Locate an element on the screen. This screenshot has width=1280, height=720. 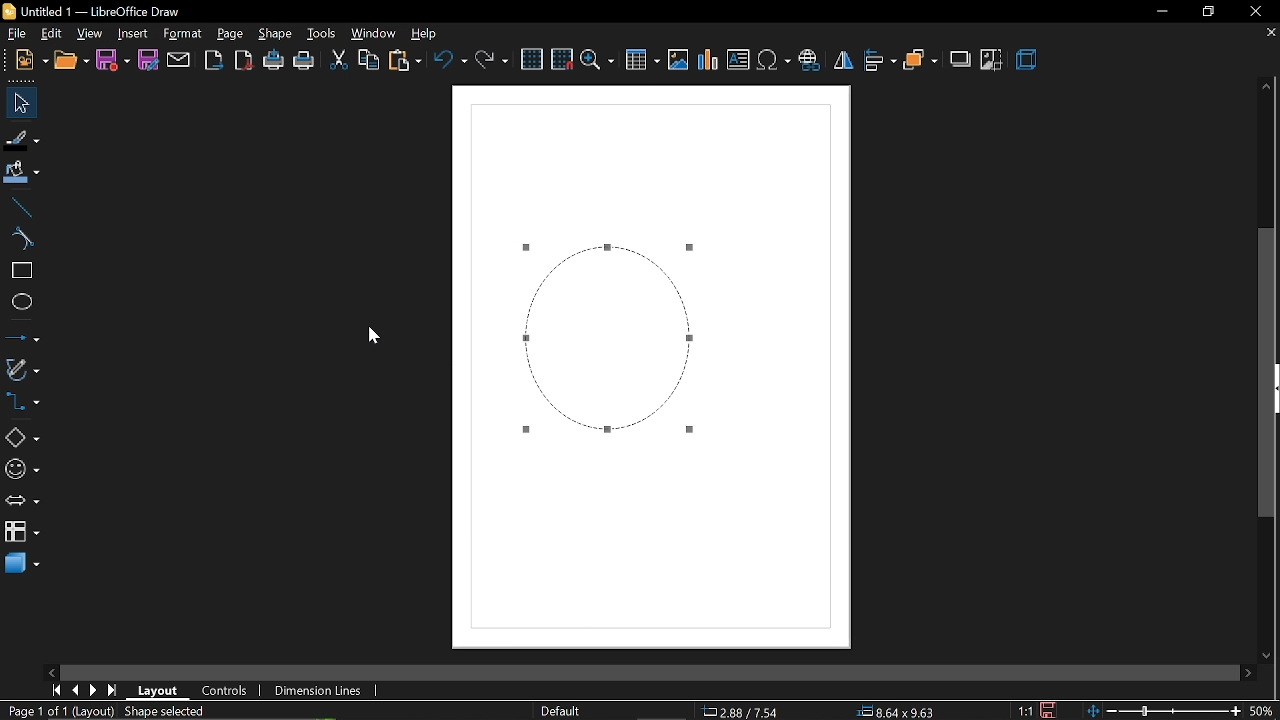
rectangle is located at coordinates (21, 272).